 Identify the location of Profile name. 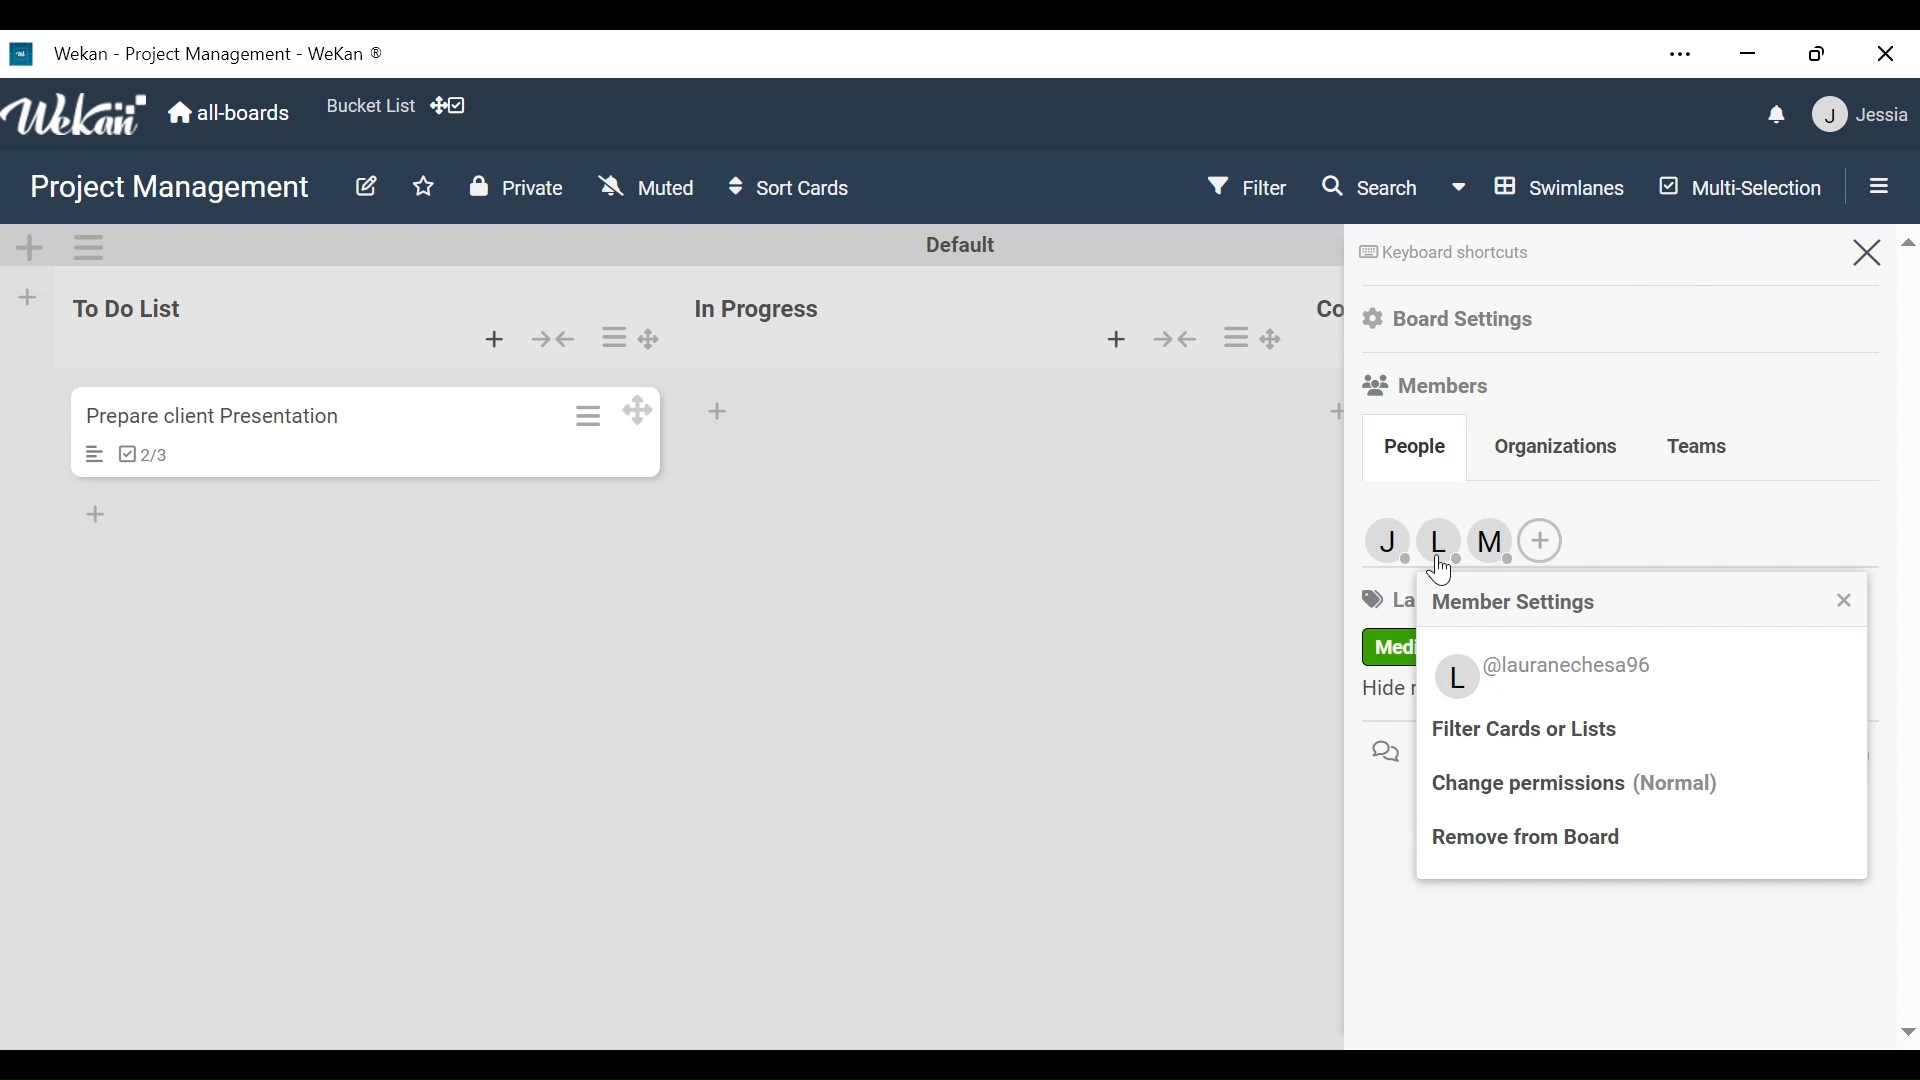
(1574, 667).